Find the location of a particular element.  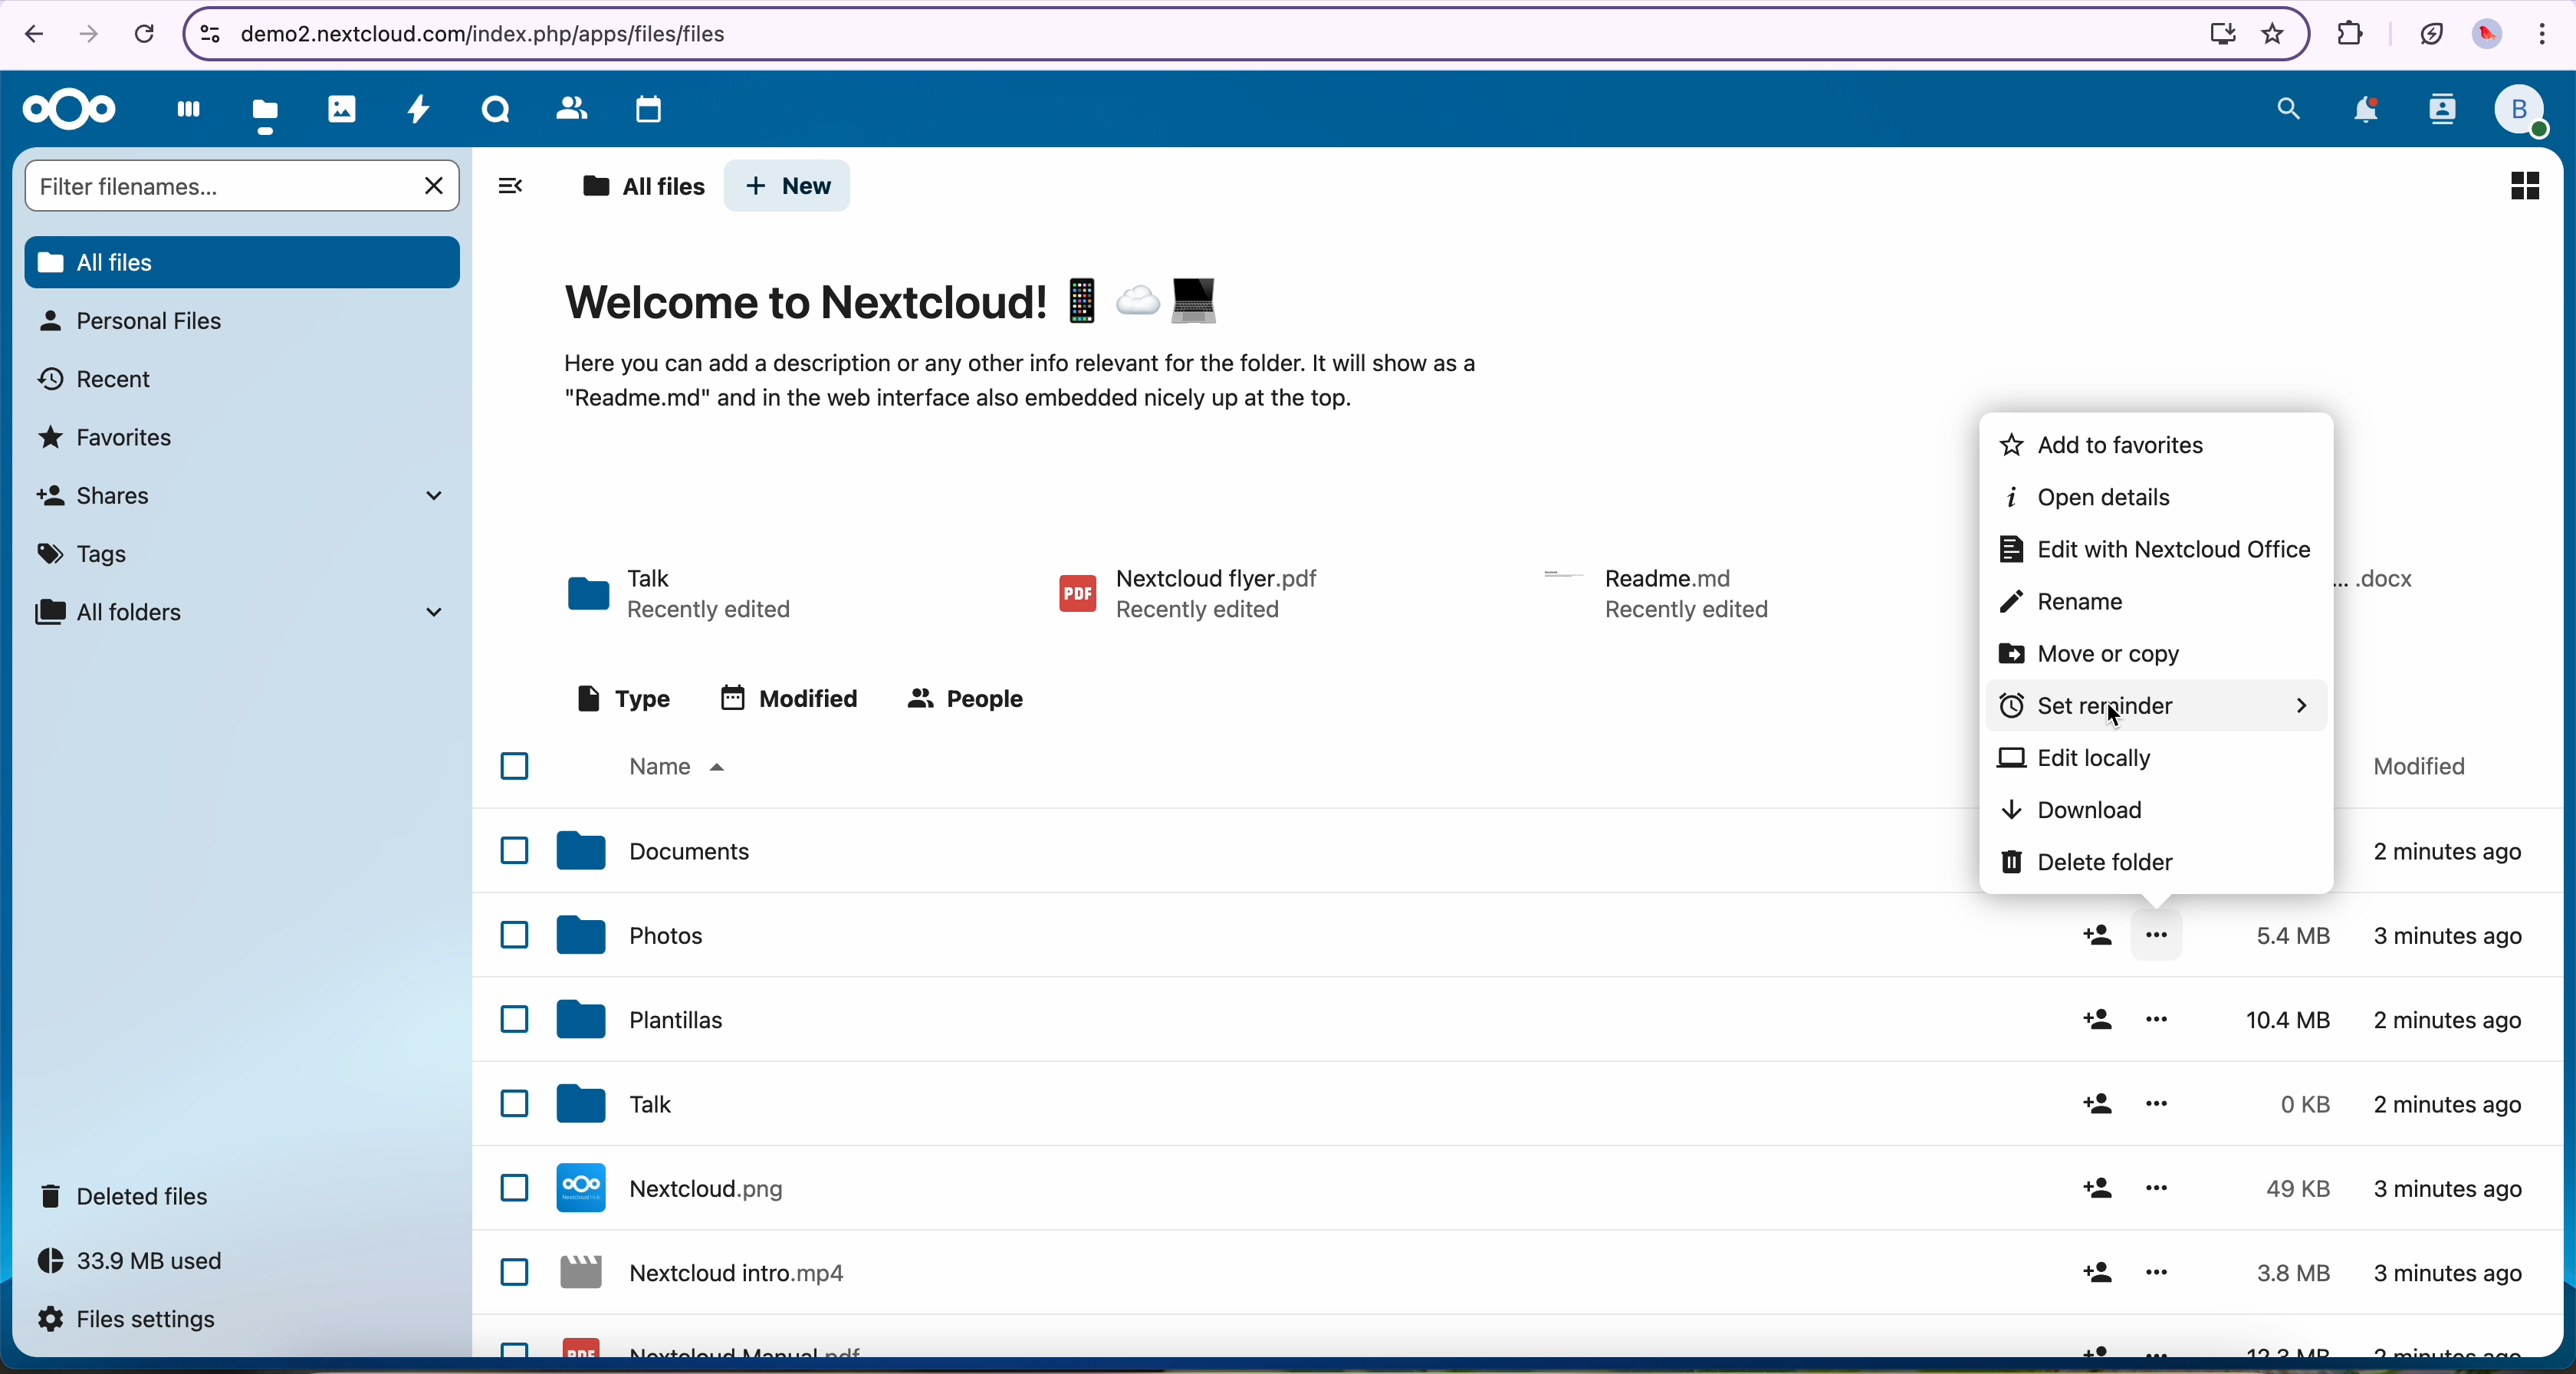

Nextcloud logo is located at coordinates (66, 111).